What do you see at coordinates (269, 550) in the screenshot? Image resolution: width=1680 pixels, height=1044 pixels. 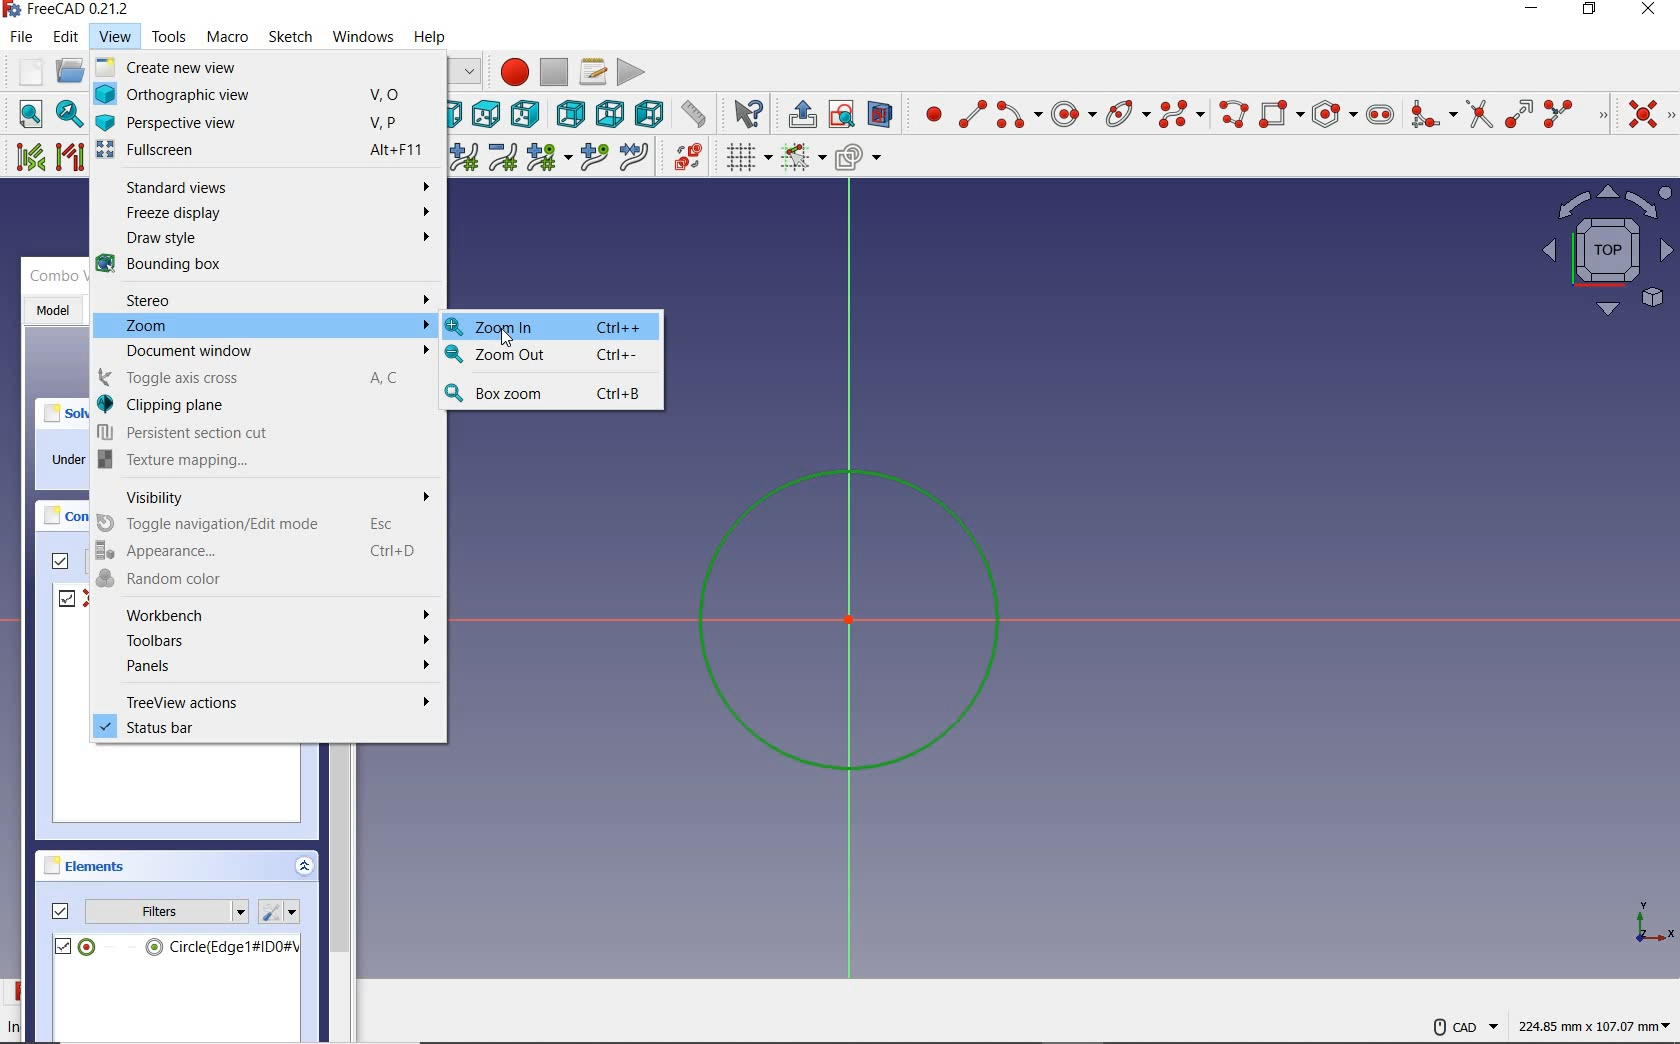 I see `Appearance` at bounding box center [269, 550].